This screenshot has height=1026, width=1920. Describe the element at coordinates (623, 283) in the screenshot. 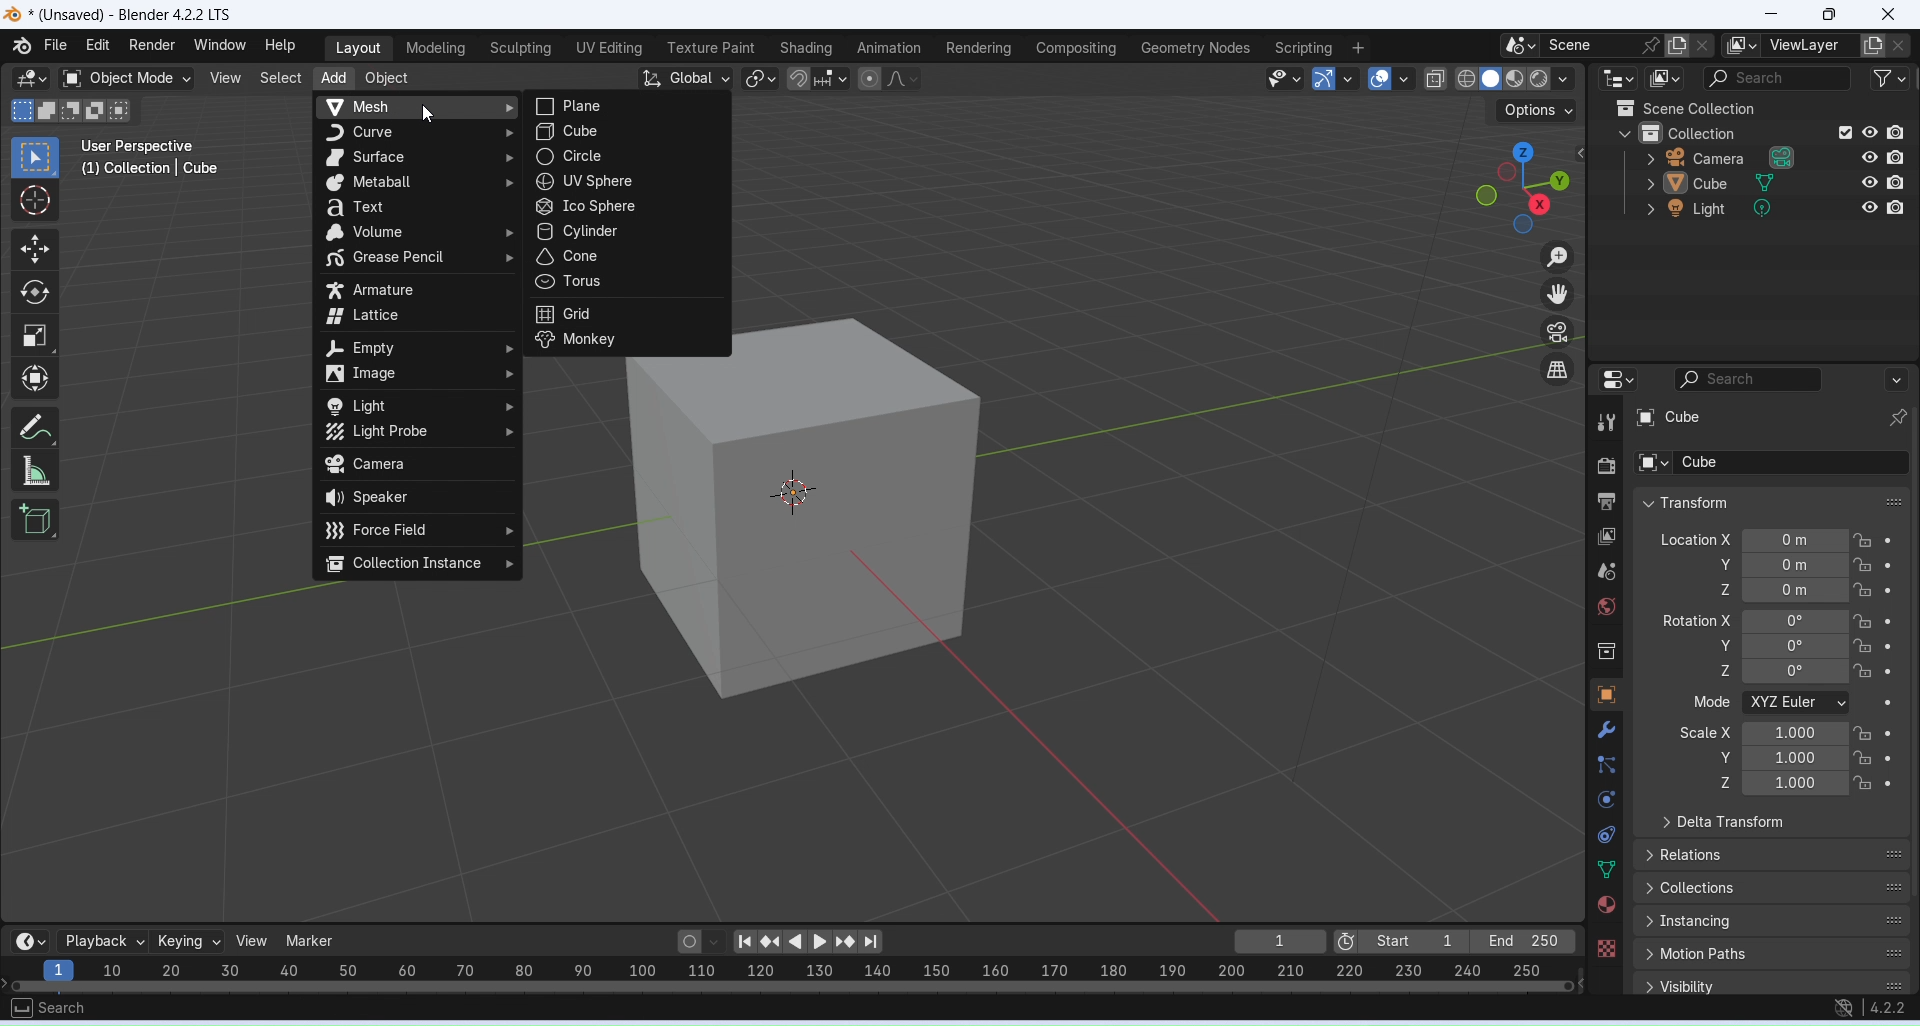

I see `torus` at that location.